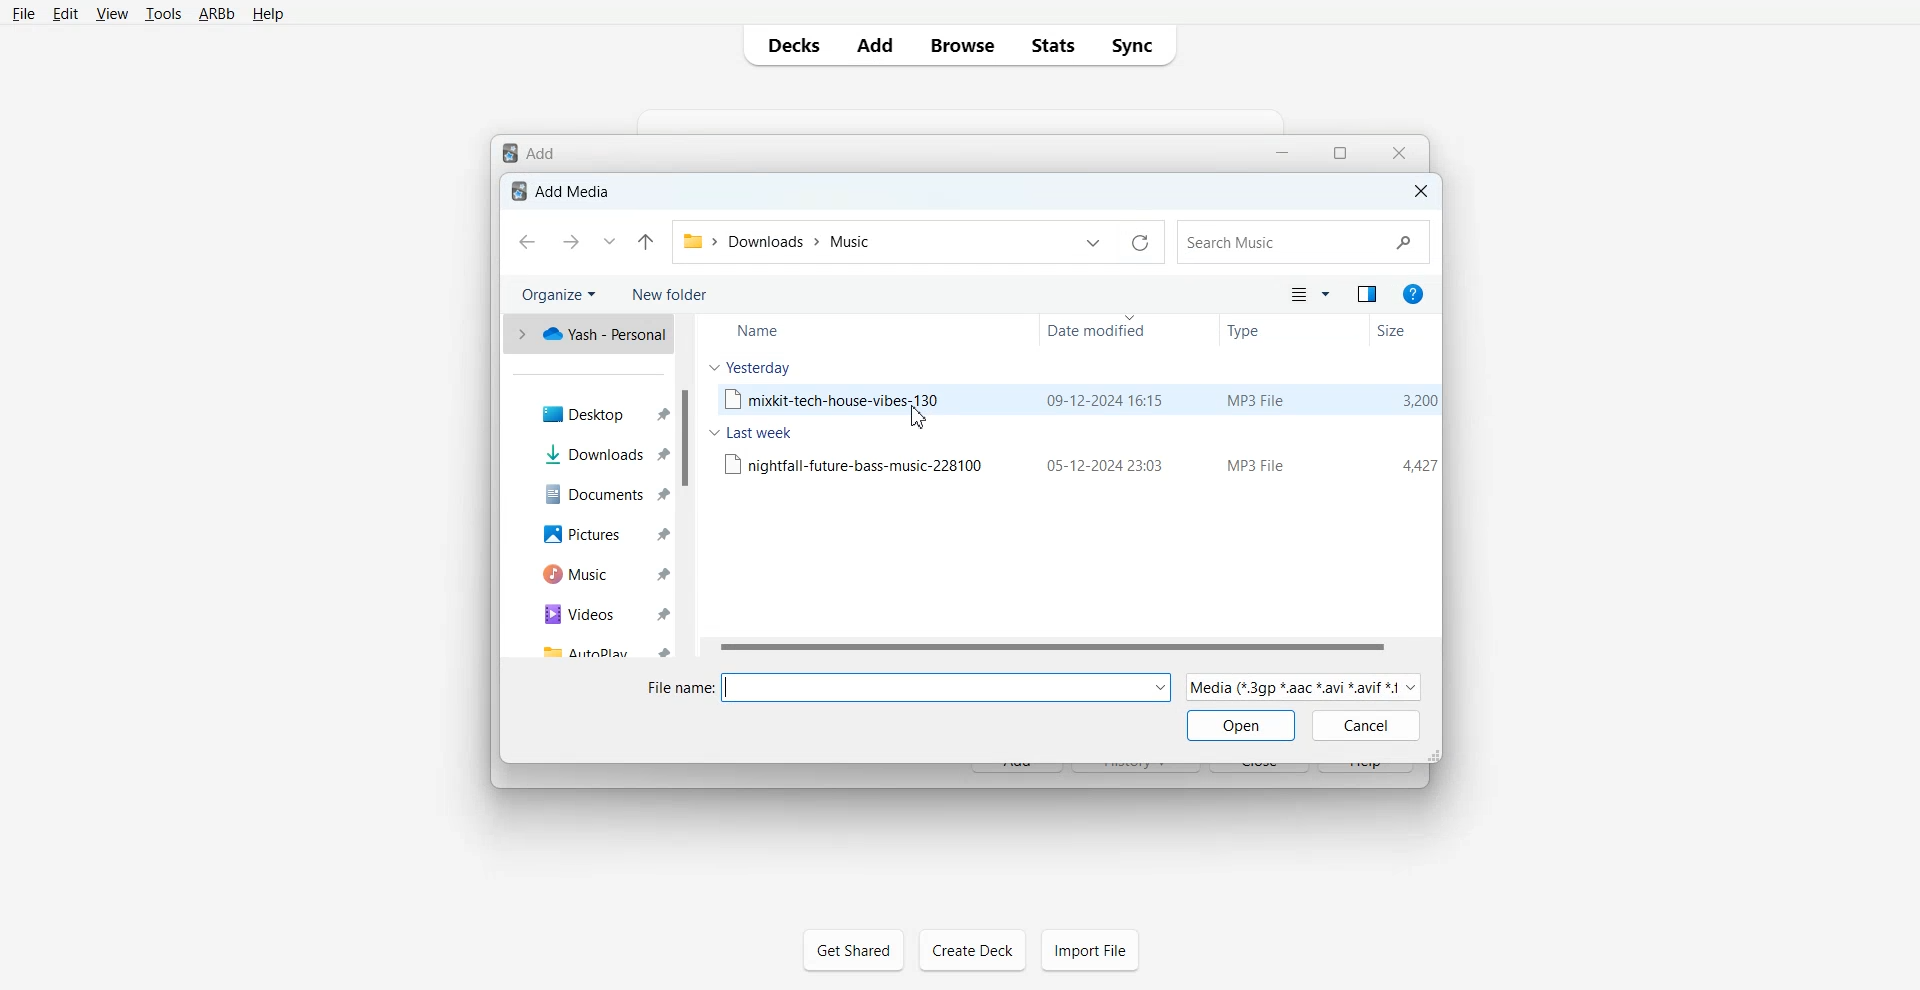 The image size is (1920, 990). I want to click on Text, so click(563, 190).